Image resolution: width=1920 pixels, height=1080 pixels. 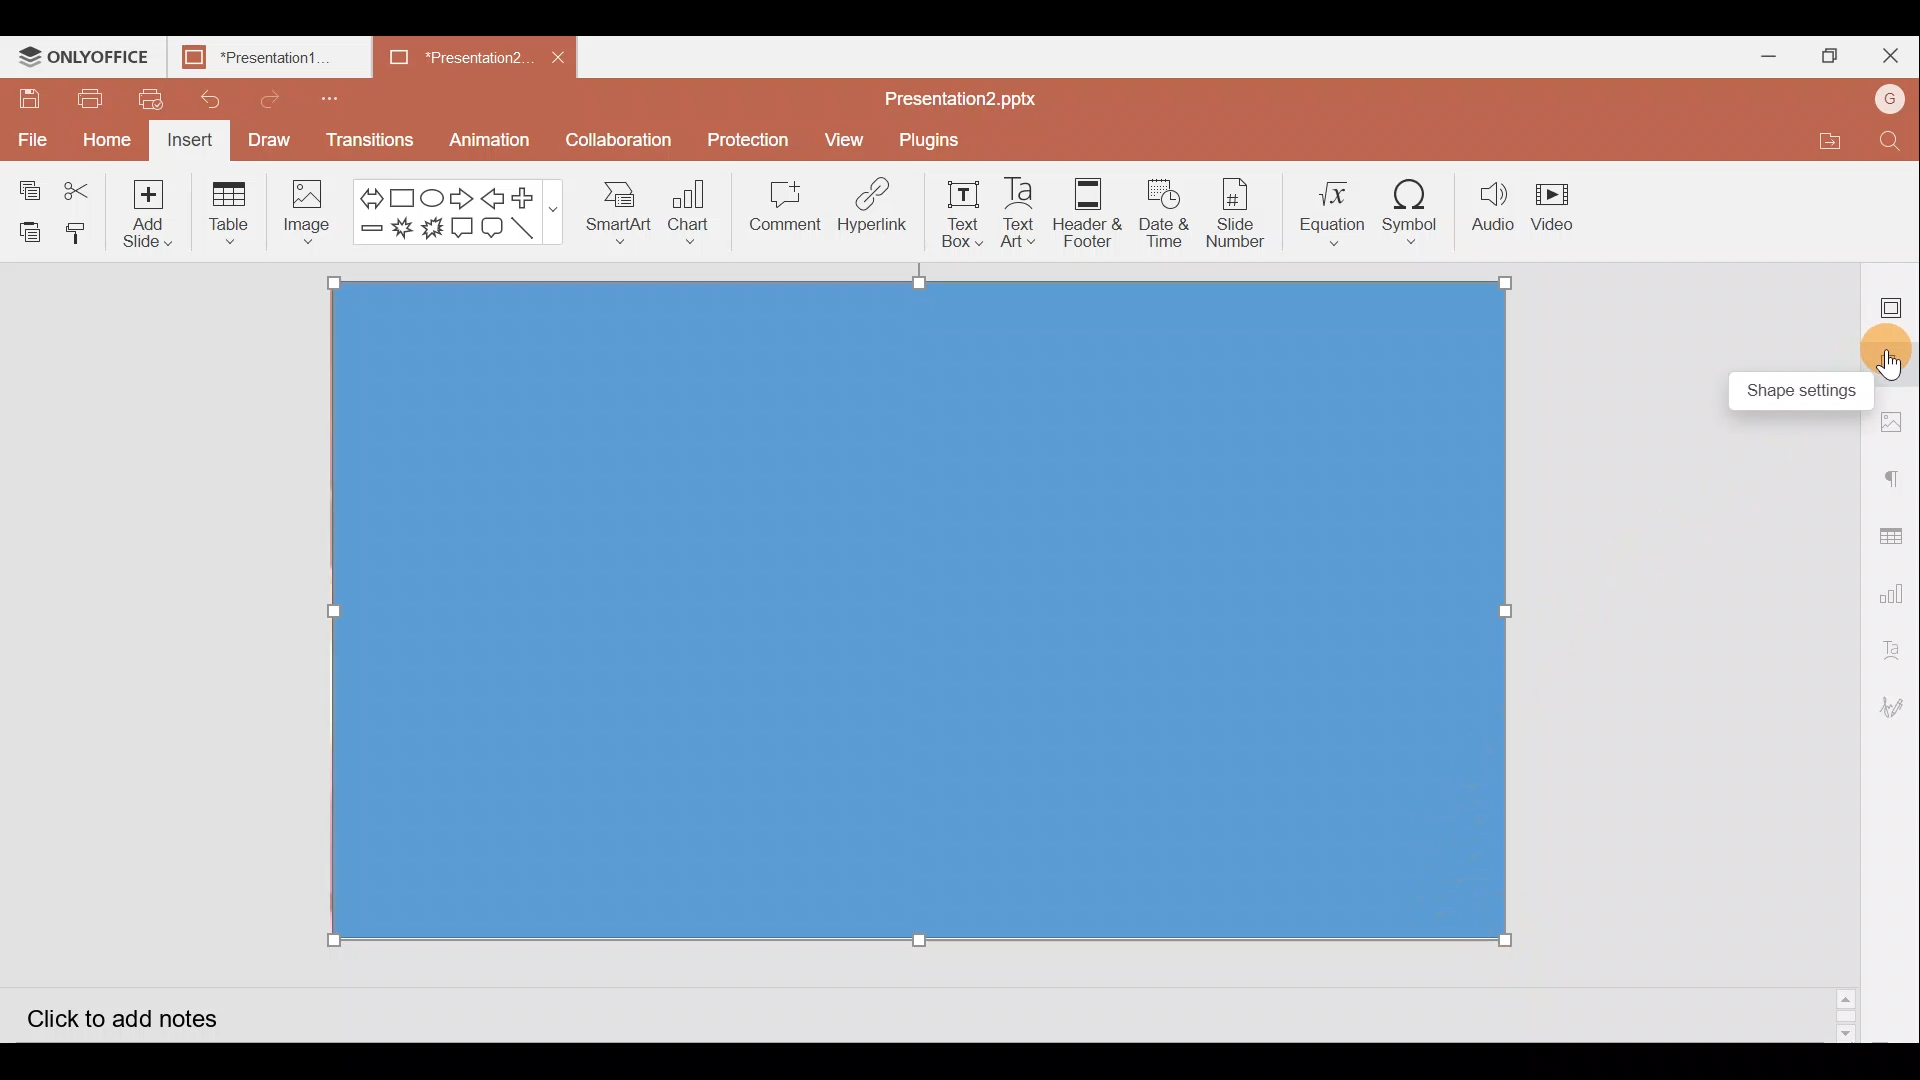 I want to click on Print file, so click(x=82, y=100).